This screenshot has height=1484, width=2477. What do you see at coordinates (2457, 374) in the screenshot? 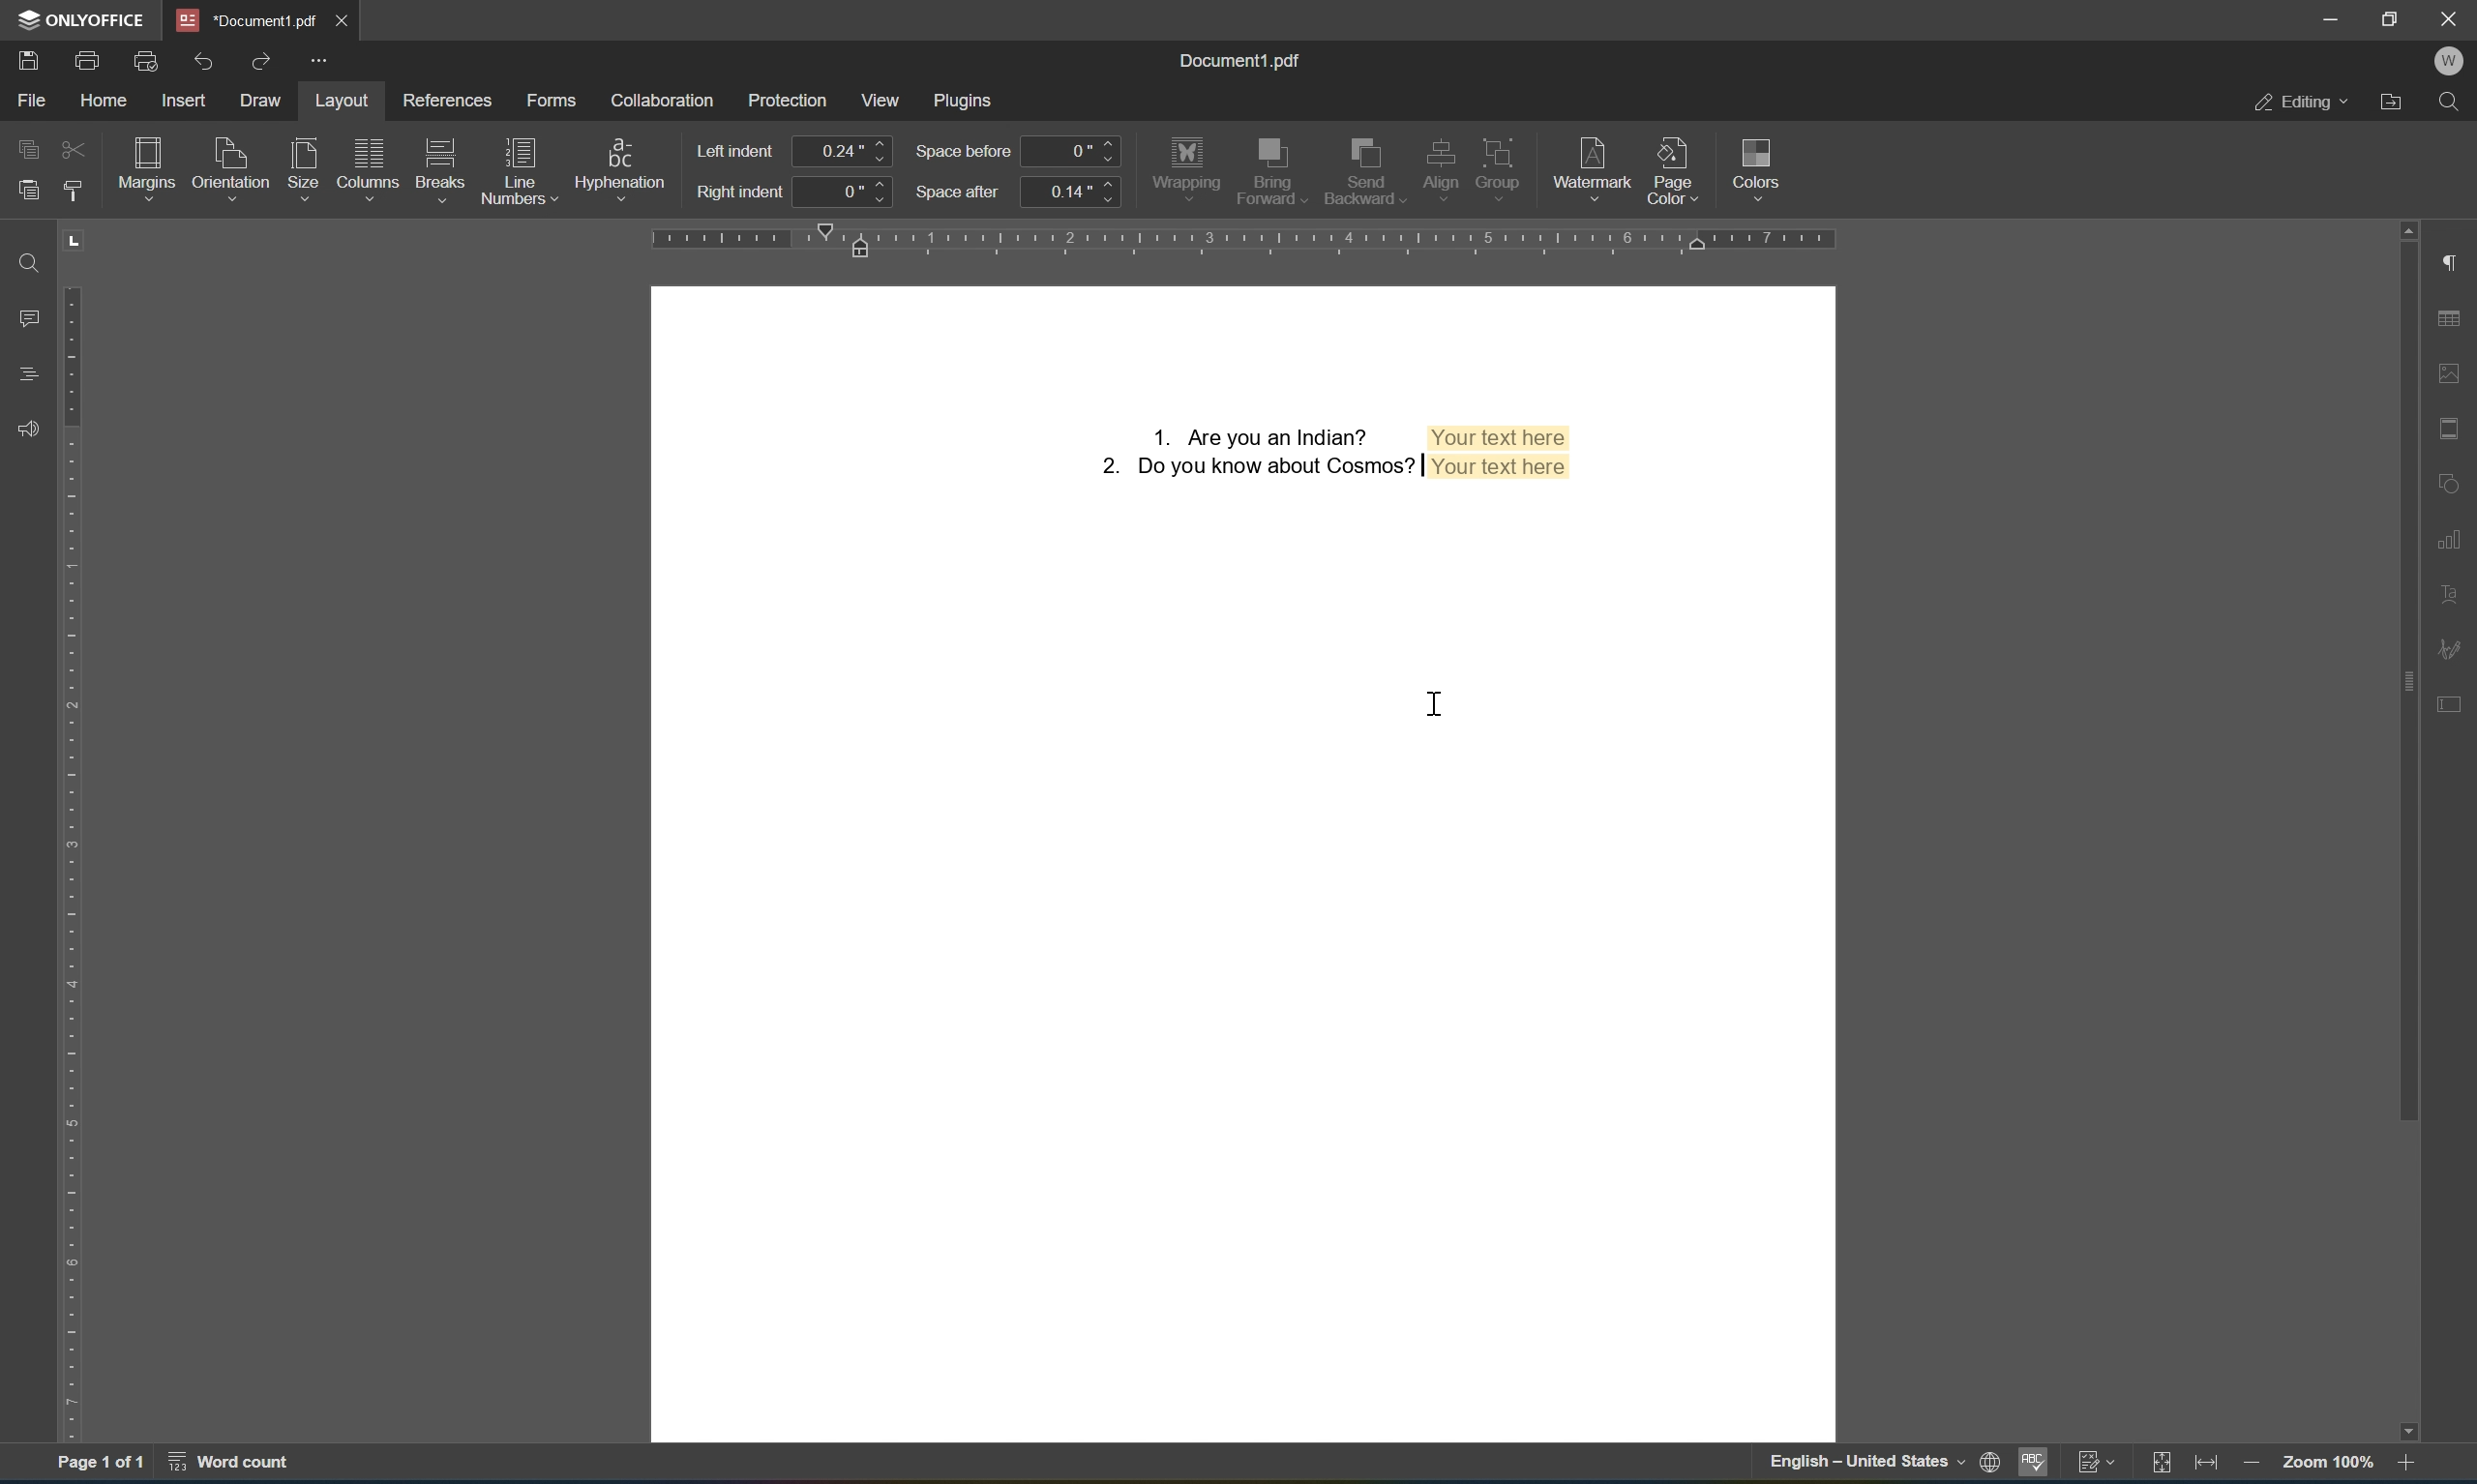
I see `image settings` at bounding box center [2457, 374].